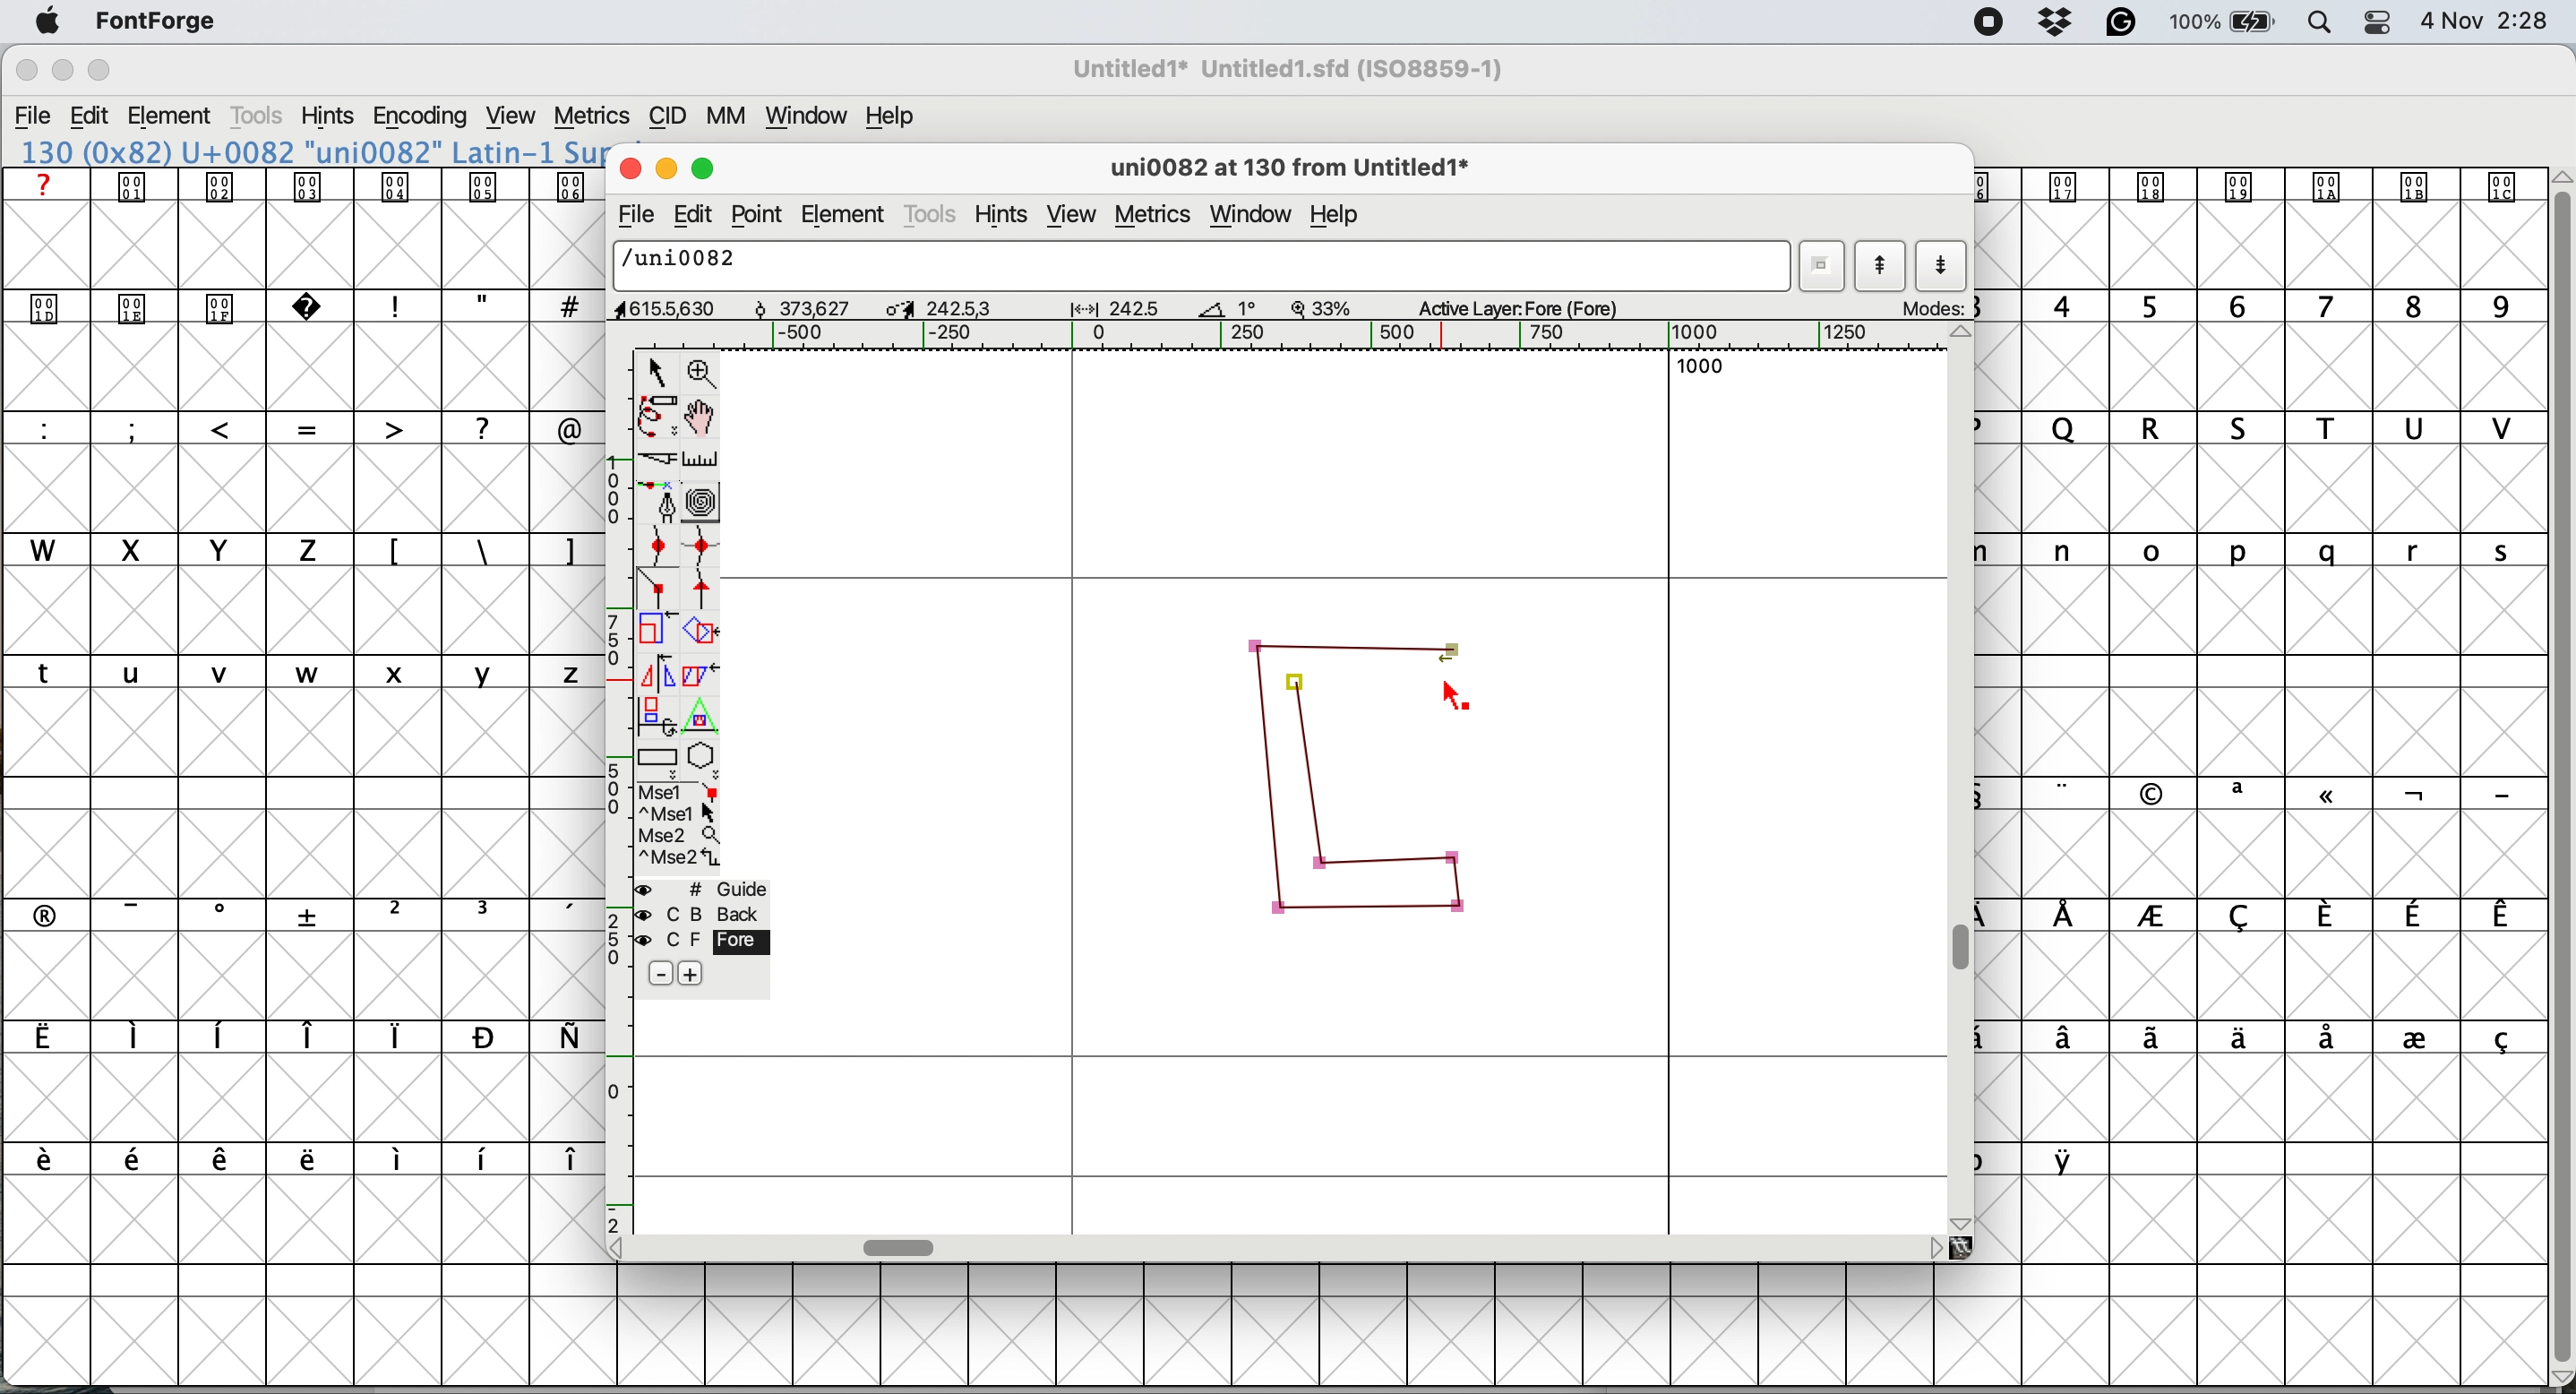 This screenshot has width=2576, height=1394. What do you see at coordinates (902, 1247) in the screenshot?
I see `horizontal scroll bar` at bounding box center [902, 1247].